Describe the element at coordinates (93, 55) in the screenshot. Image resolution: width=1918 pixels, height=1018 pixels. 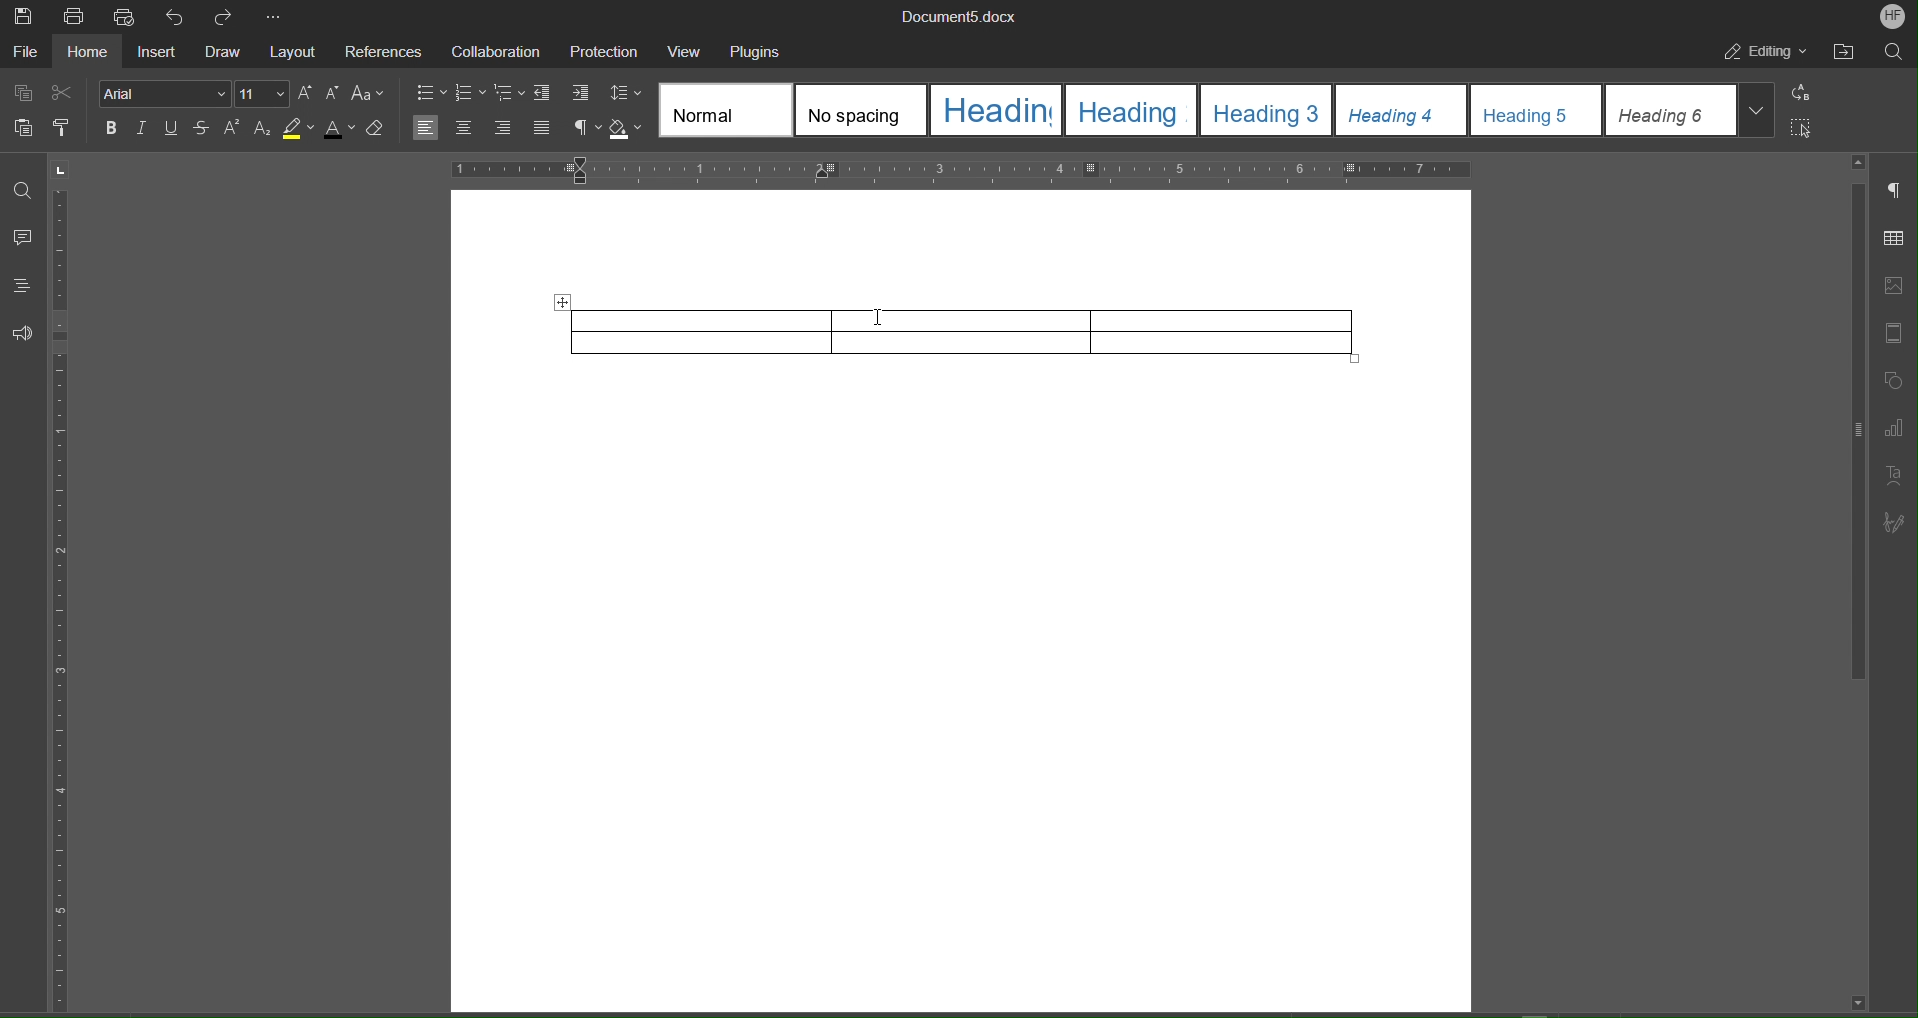
I see `Home` at that location.